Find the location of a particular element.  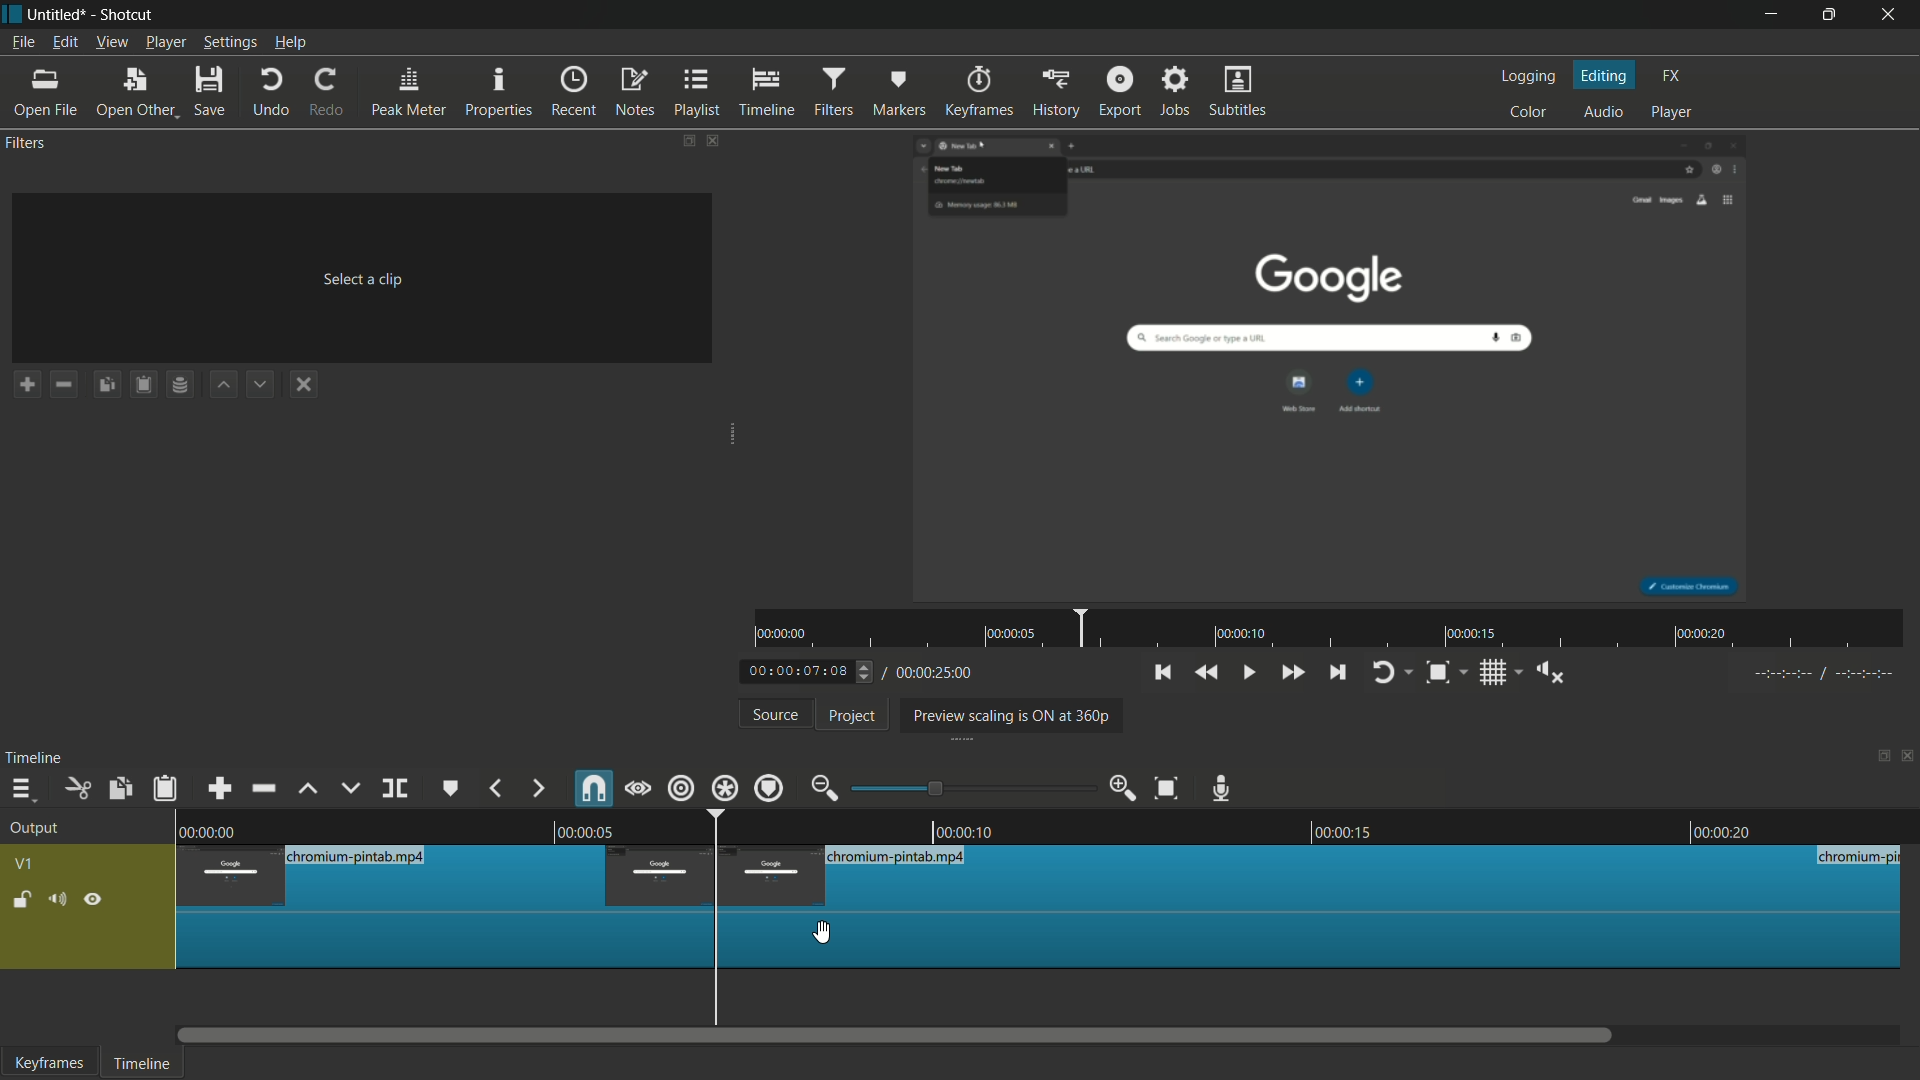

editing is located at coordinates (1606, 76).